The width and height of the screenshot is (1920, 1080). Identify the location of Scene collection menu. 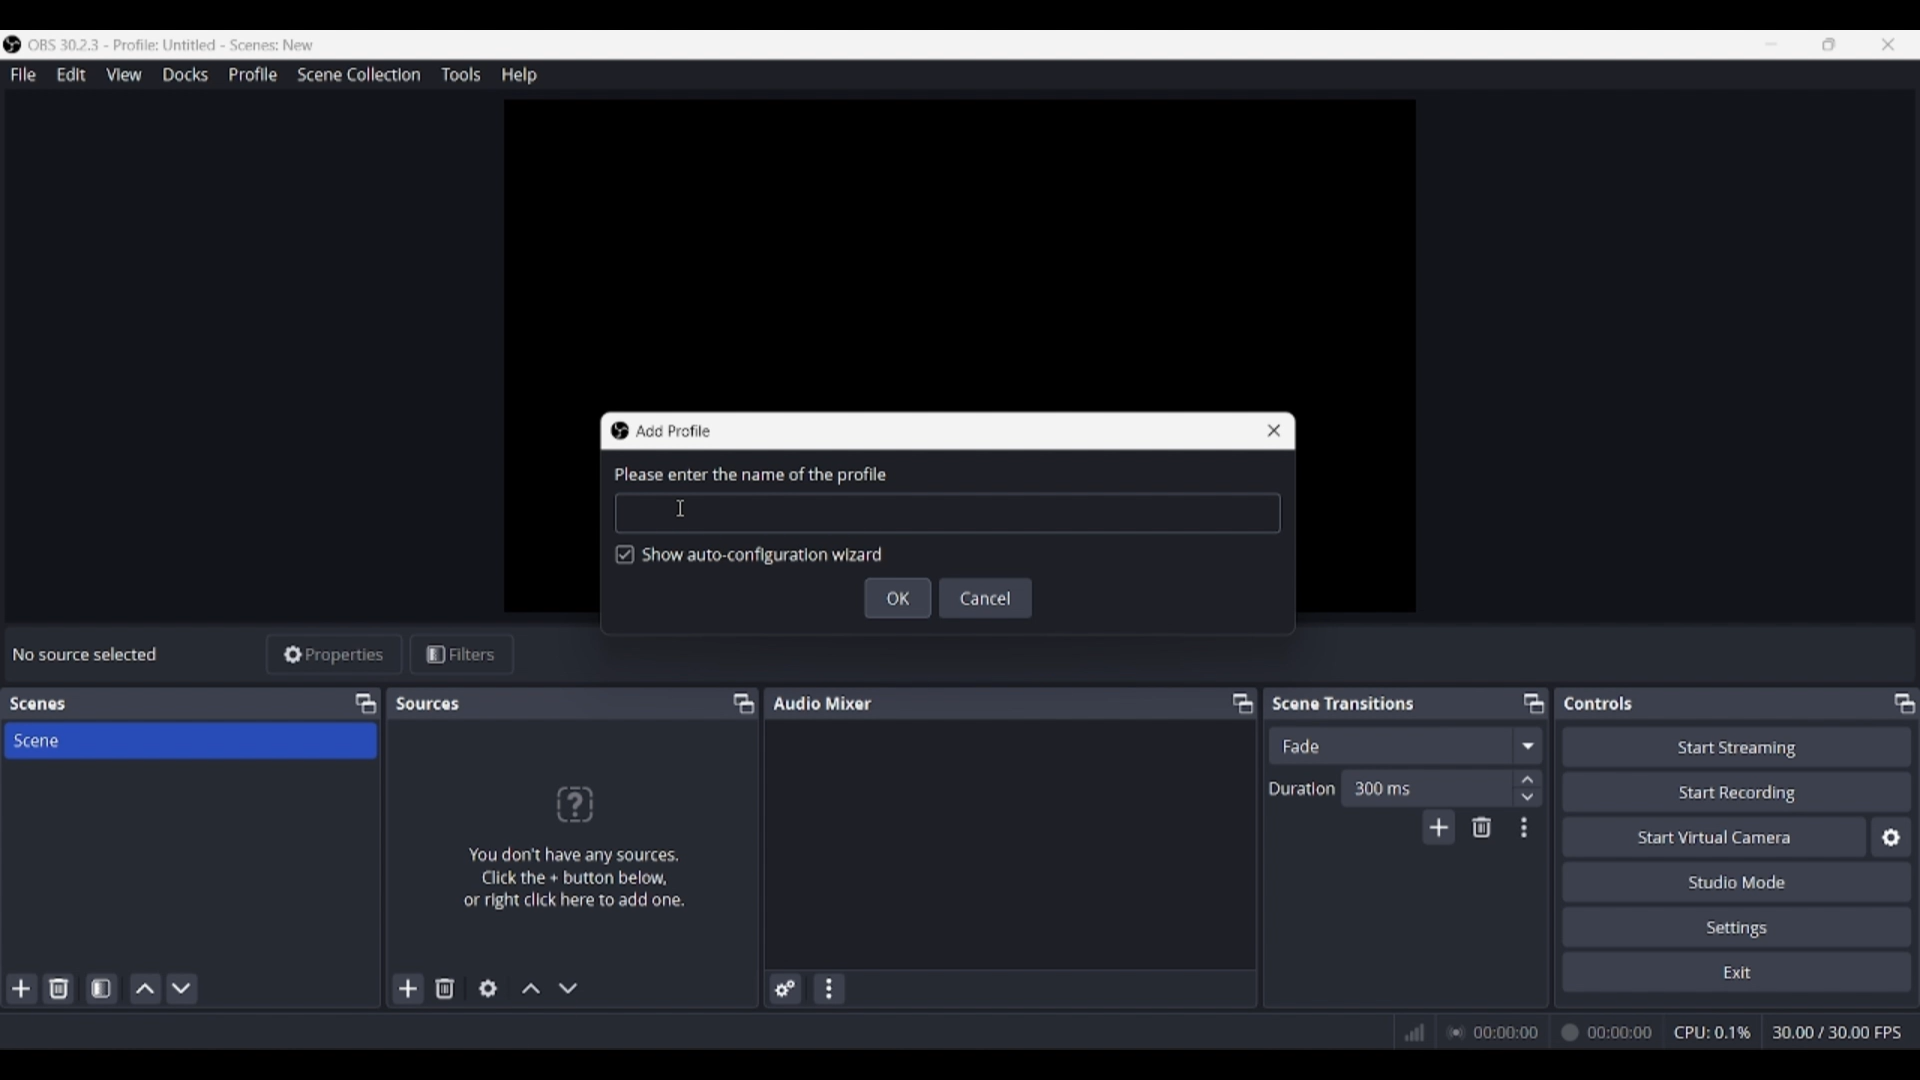
(358, 74).